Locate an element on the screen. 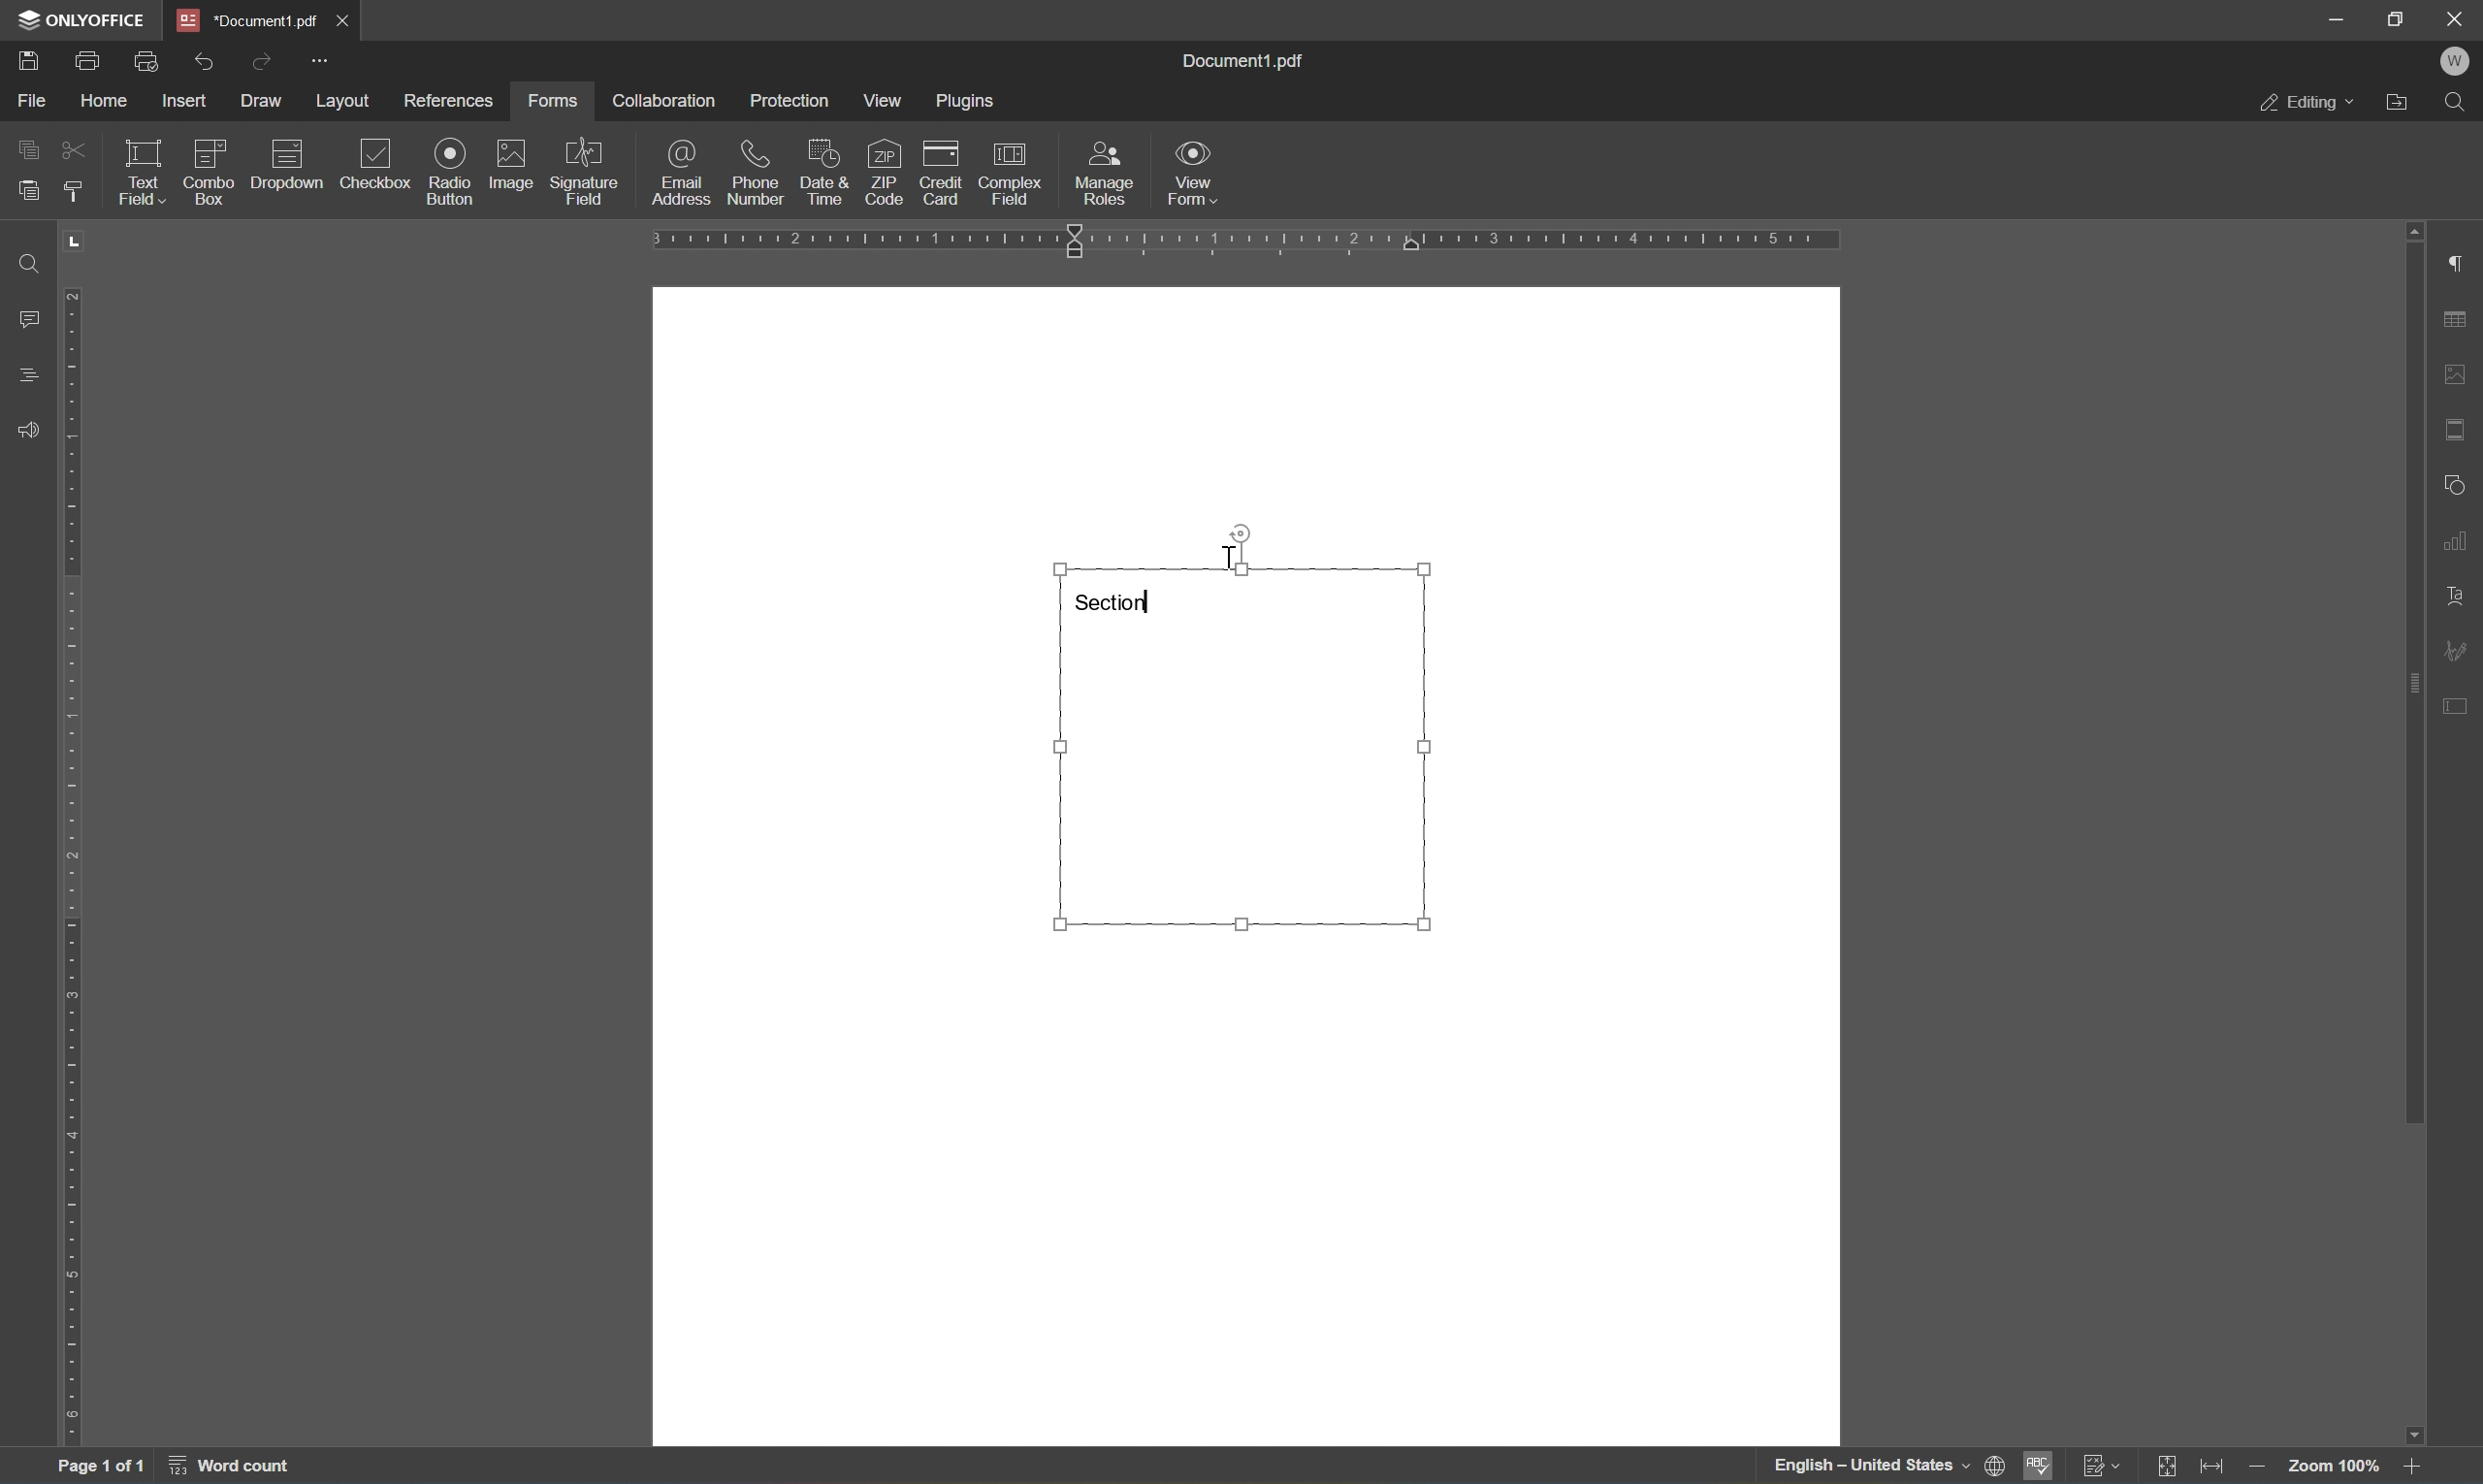 The height and width of the screenshot is (1484, 2483). paragraph settings is located at coordinates (2461, 265).